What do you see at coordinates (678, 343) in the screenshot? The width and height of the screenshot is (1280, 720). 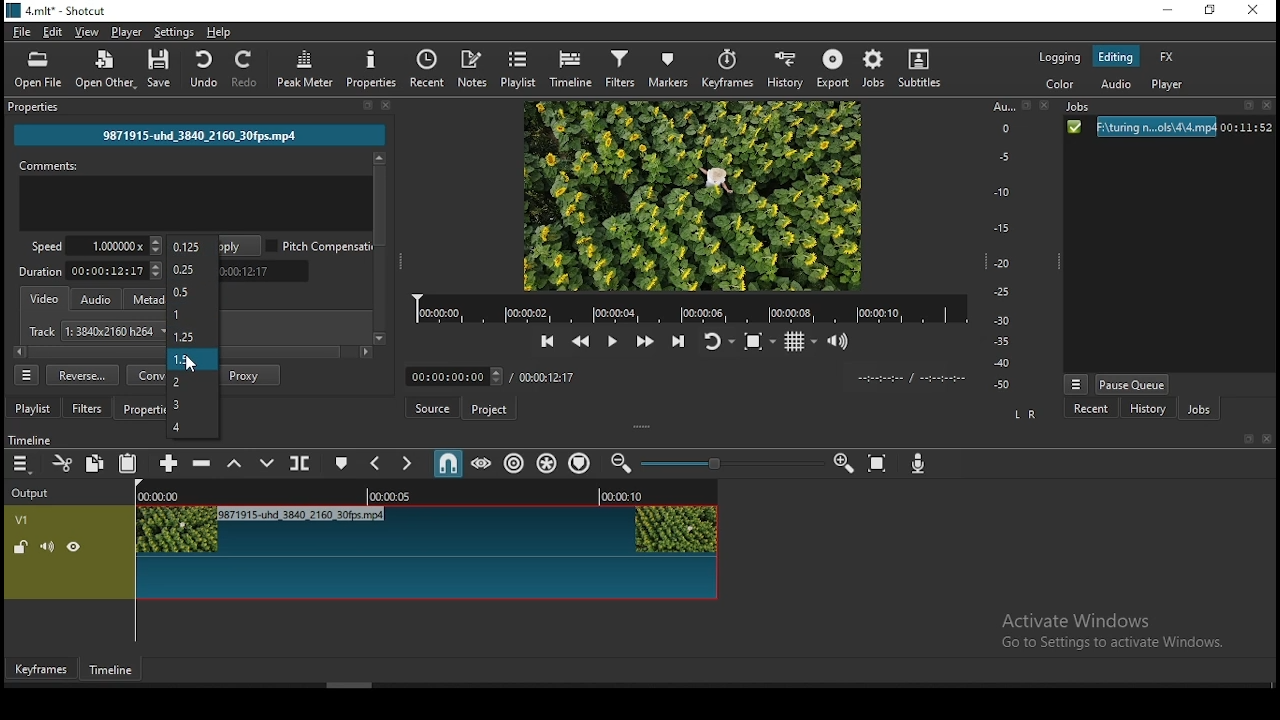 I see `skip to the next point` at bounding box center [678, 343].